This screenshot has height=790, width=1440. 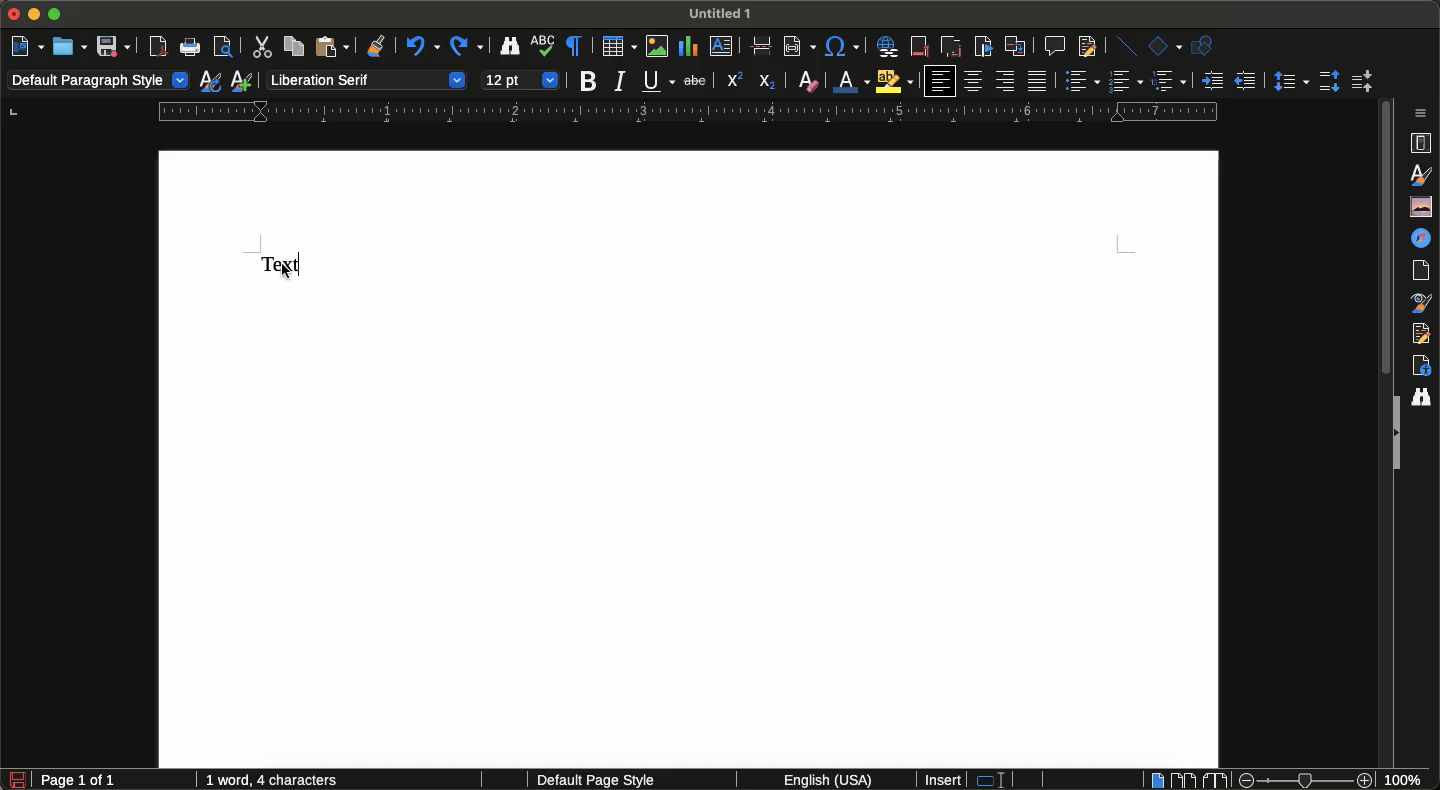 What do you see at coordinates (949, 45) in the screenshot?
I see `Insert endnote` at bounding box center [949, 45].